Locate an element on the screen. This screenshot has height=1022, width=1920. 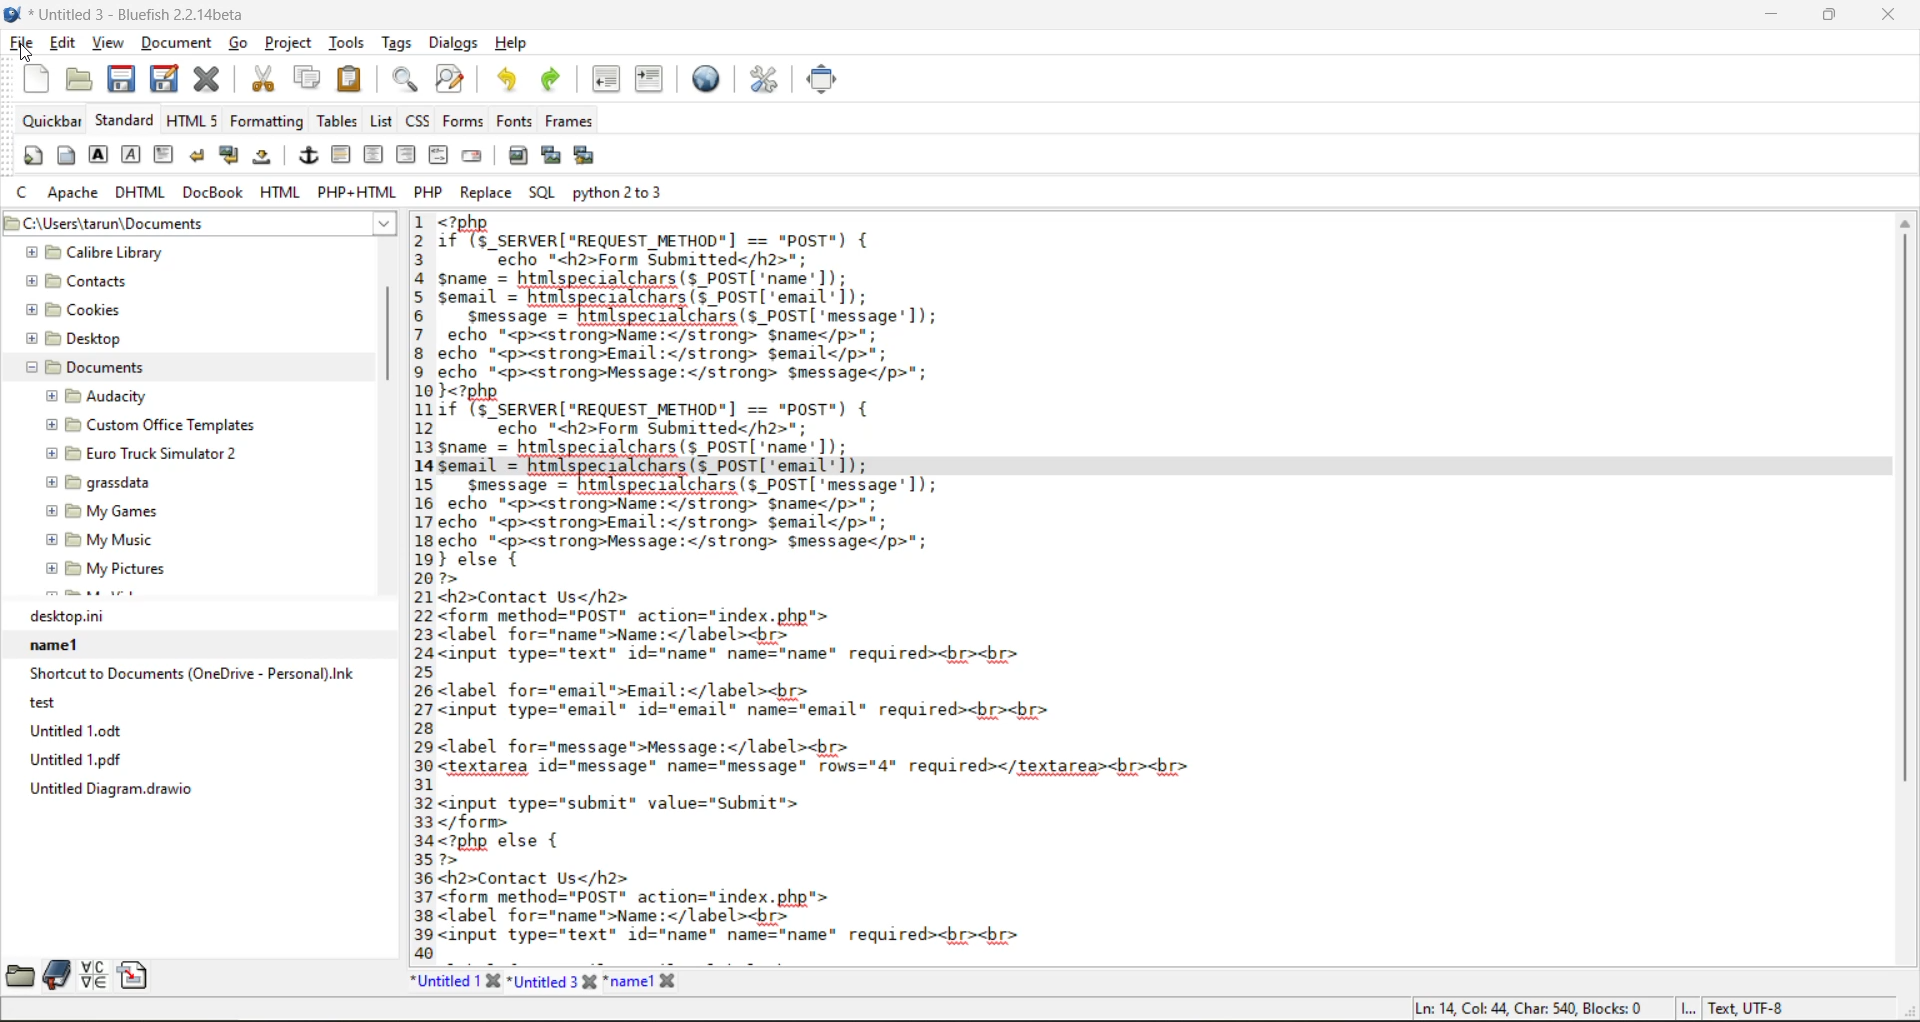
html 5 is located at coordinates (193, 121).